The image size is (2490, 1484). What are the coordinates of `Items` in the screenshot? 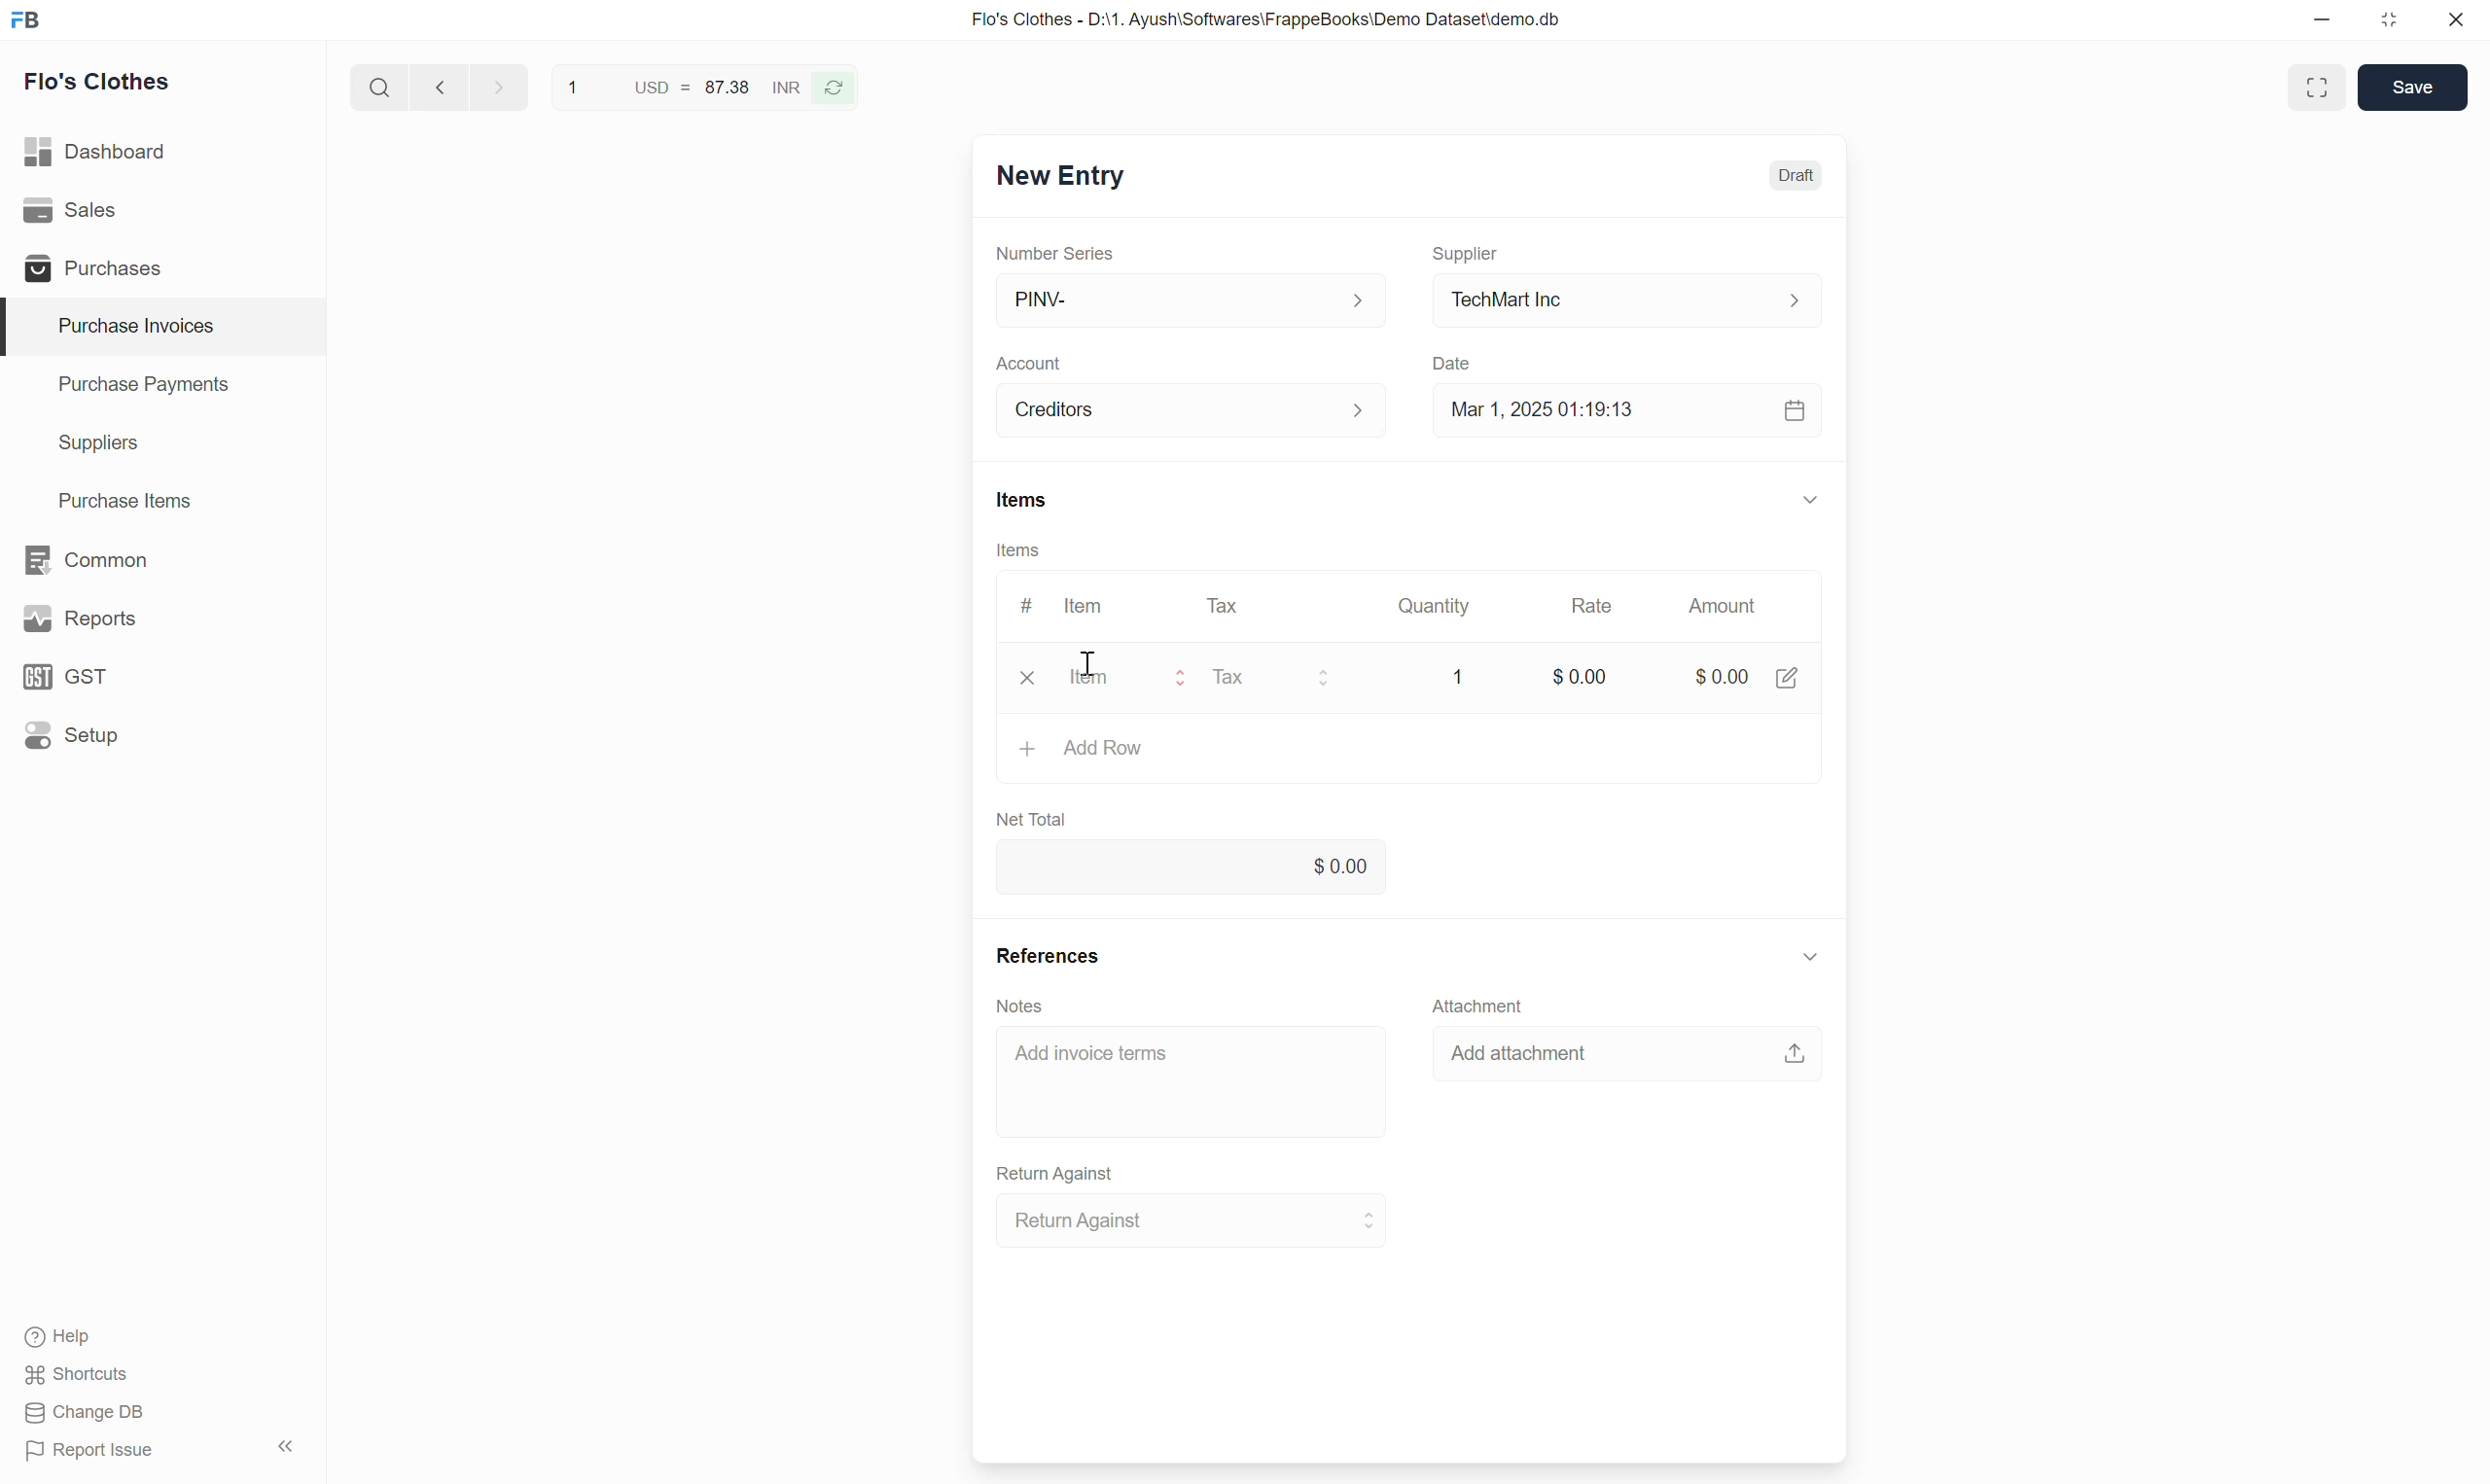 It's located at (1021, 500).